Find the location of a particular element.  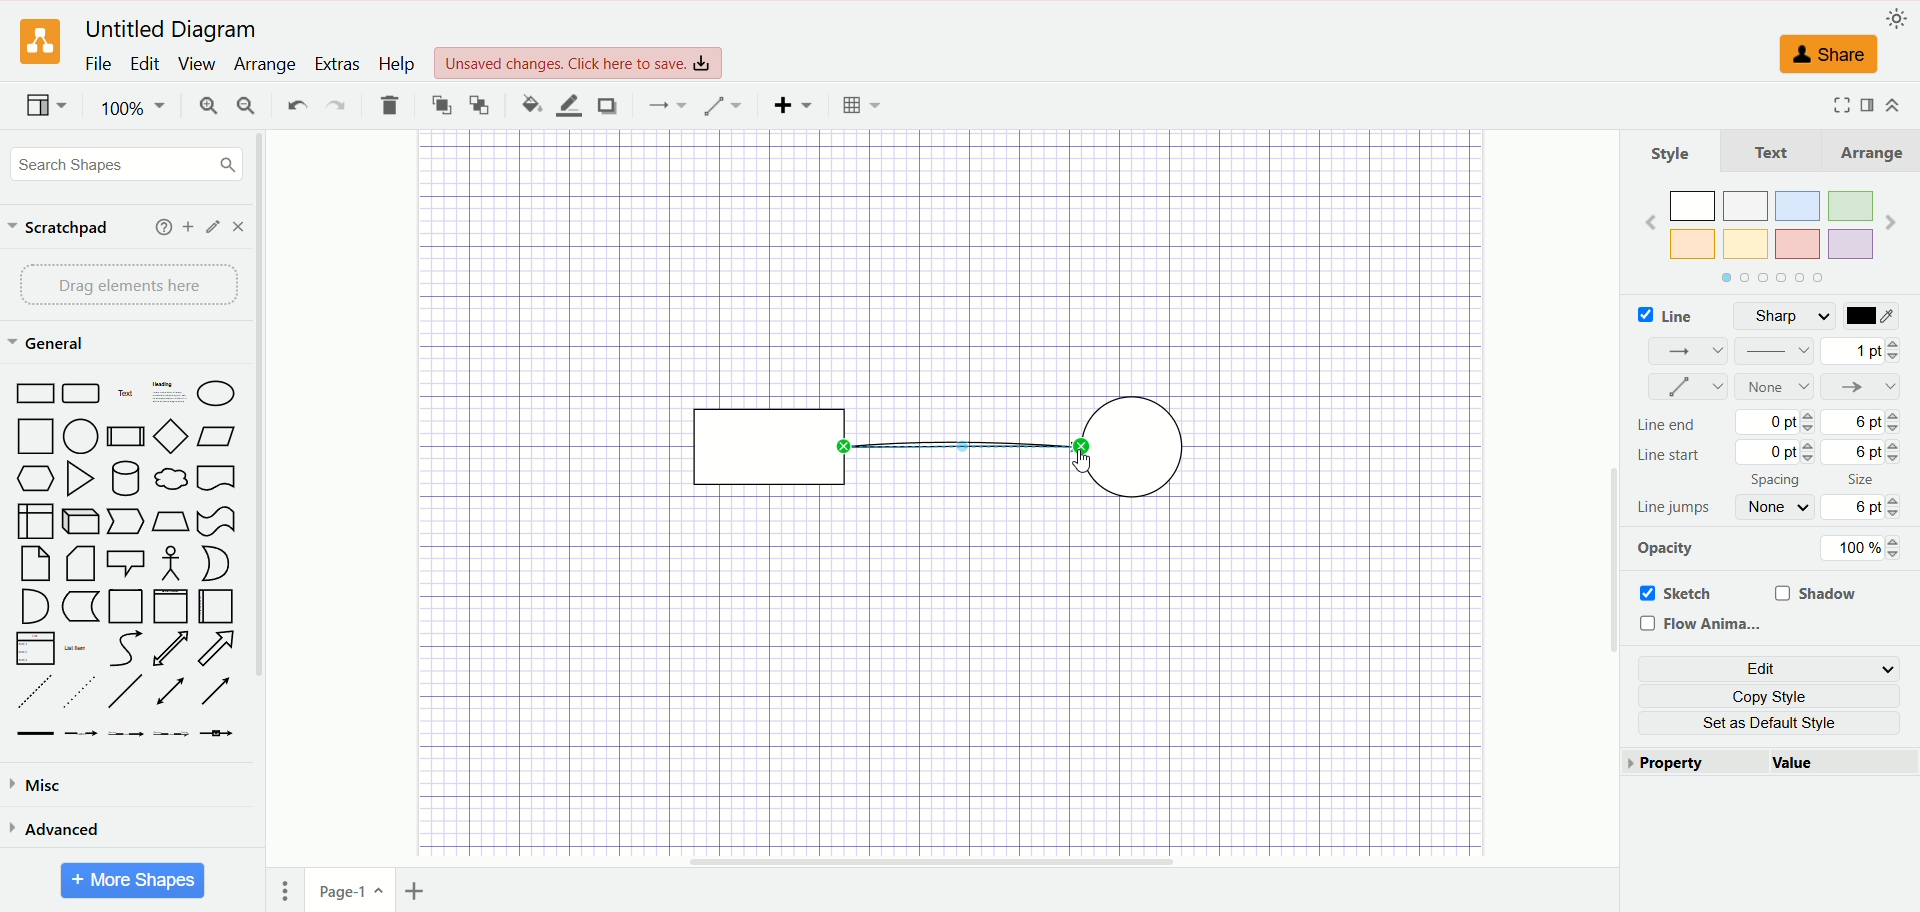

Connector with 3 Labels is located at coordinates (173, 738).